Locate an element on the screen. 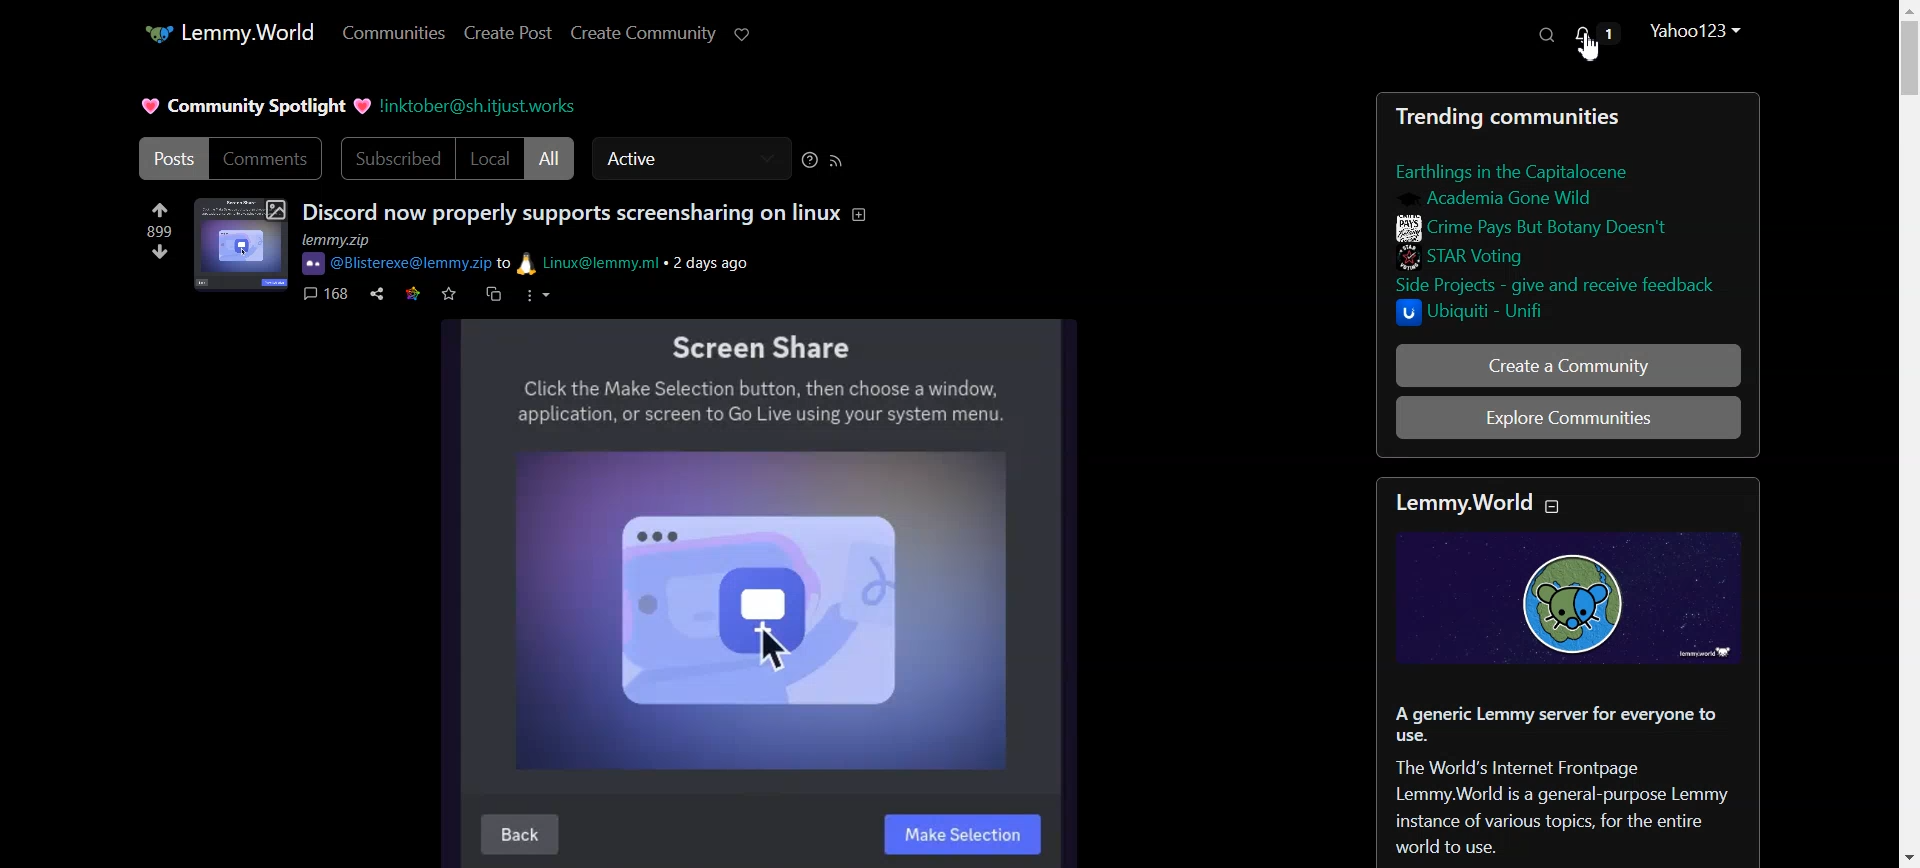 The image size is (1920, 868). Support Limmy is located at coordinates (742, 34).